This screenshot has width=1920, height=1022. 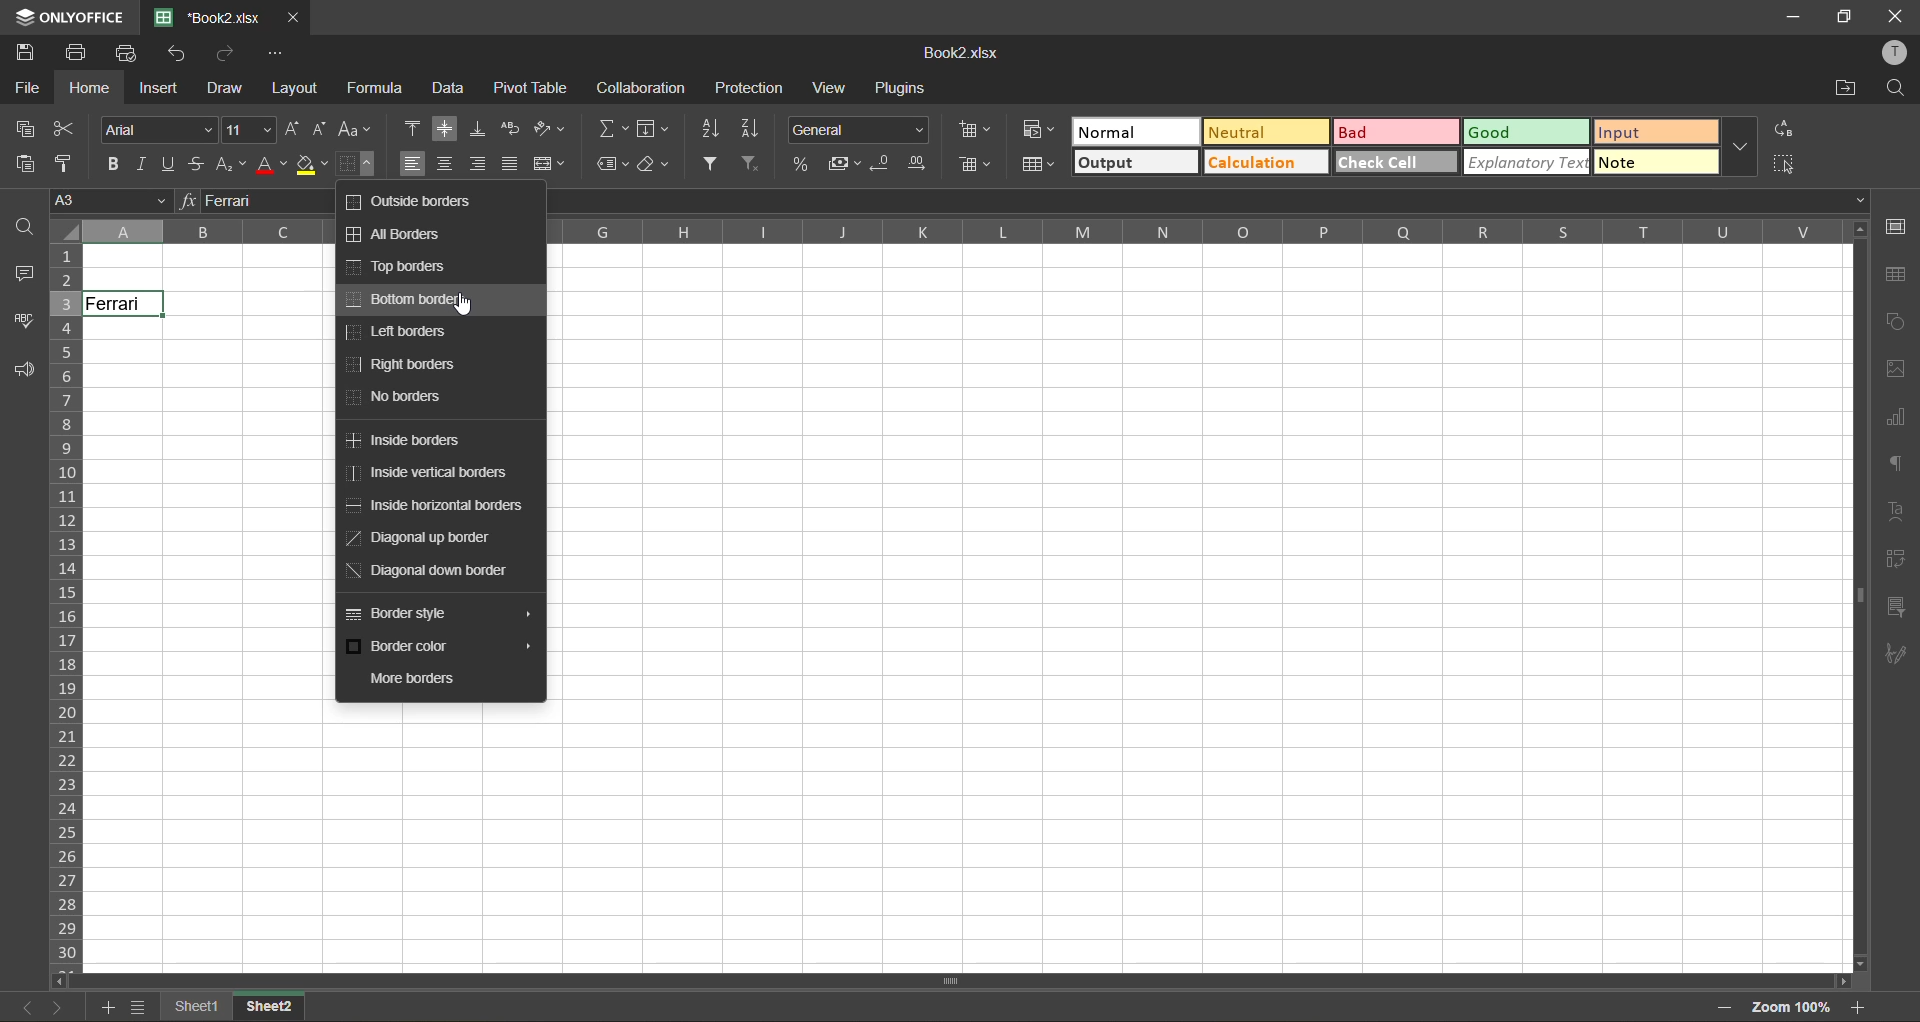 I want to click on inside vertical borders, so click(x=434, y=473).